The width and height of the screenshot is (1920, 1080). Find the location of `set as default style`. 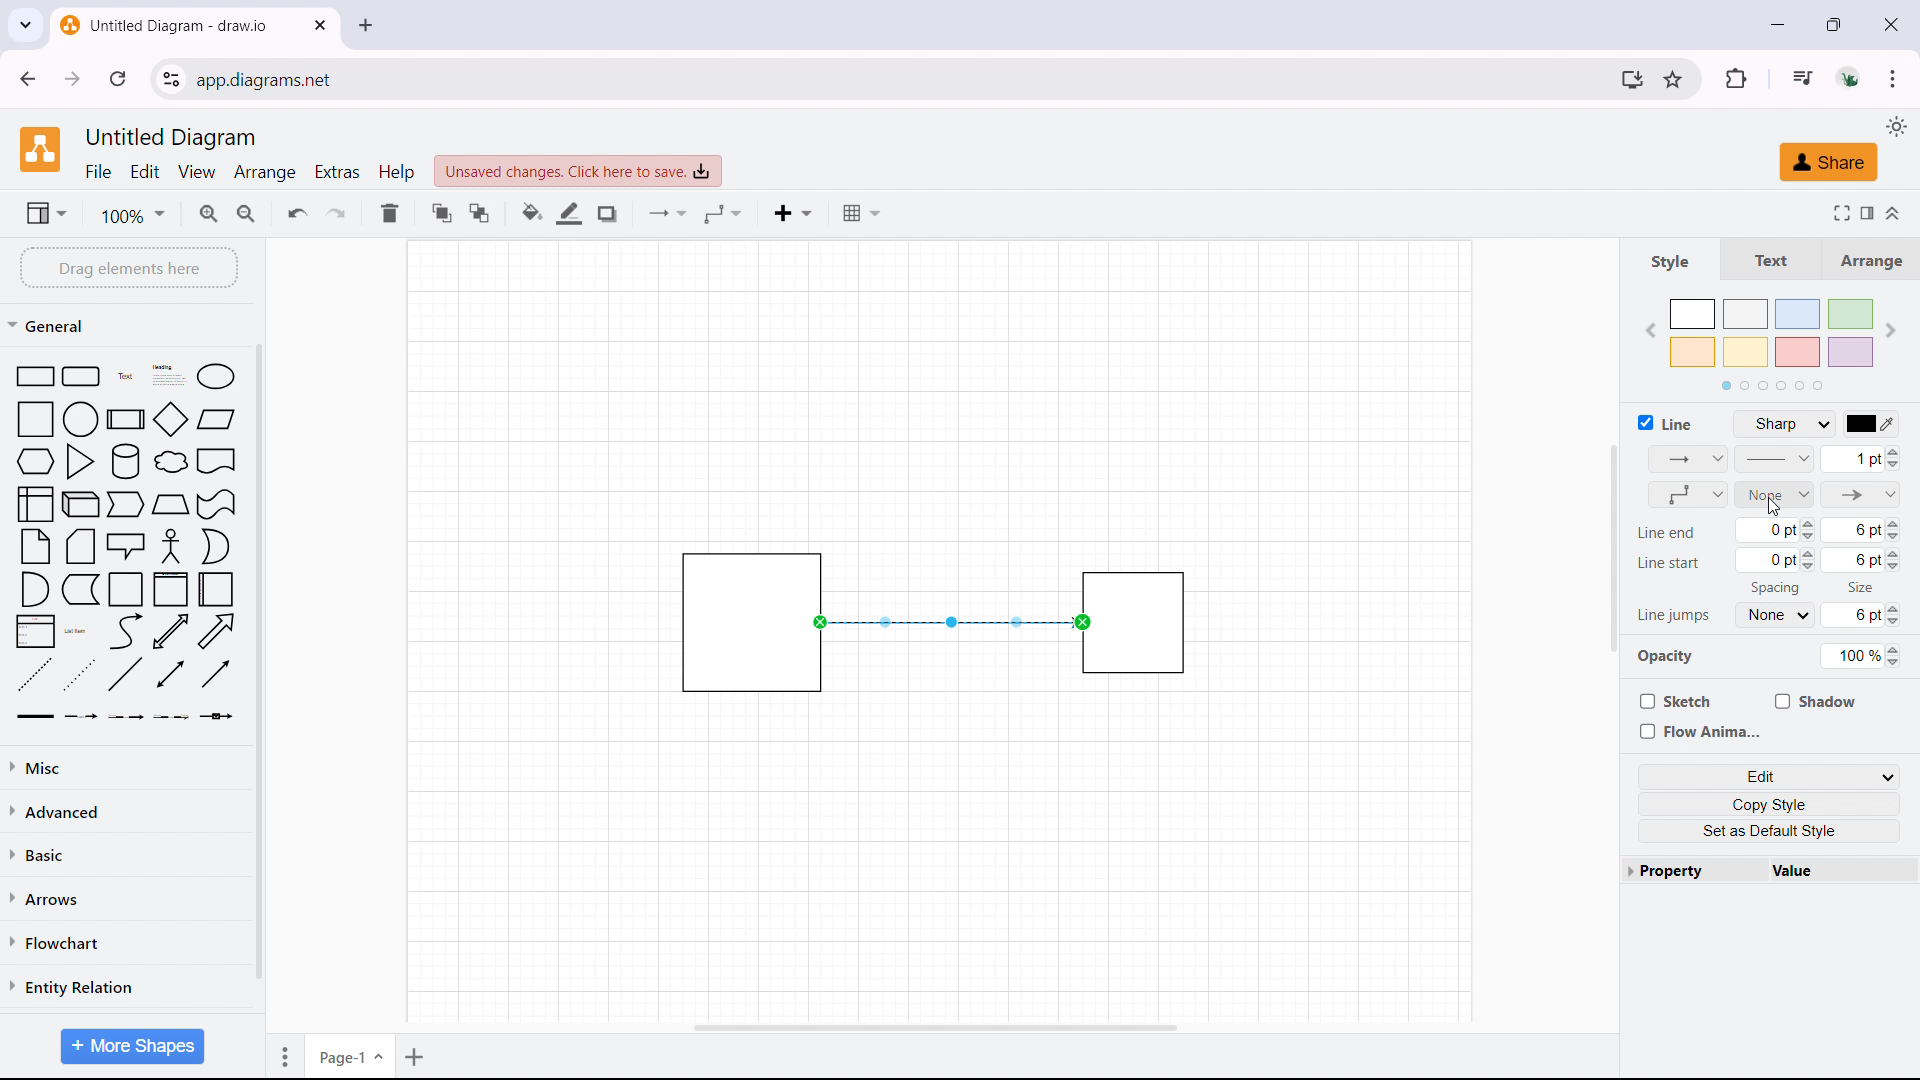

set as default style is located at coordinates (1774, 830).